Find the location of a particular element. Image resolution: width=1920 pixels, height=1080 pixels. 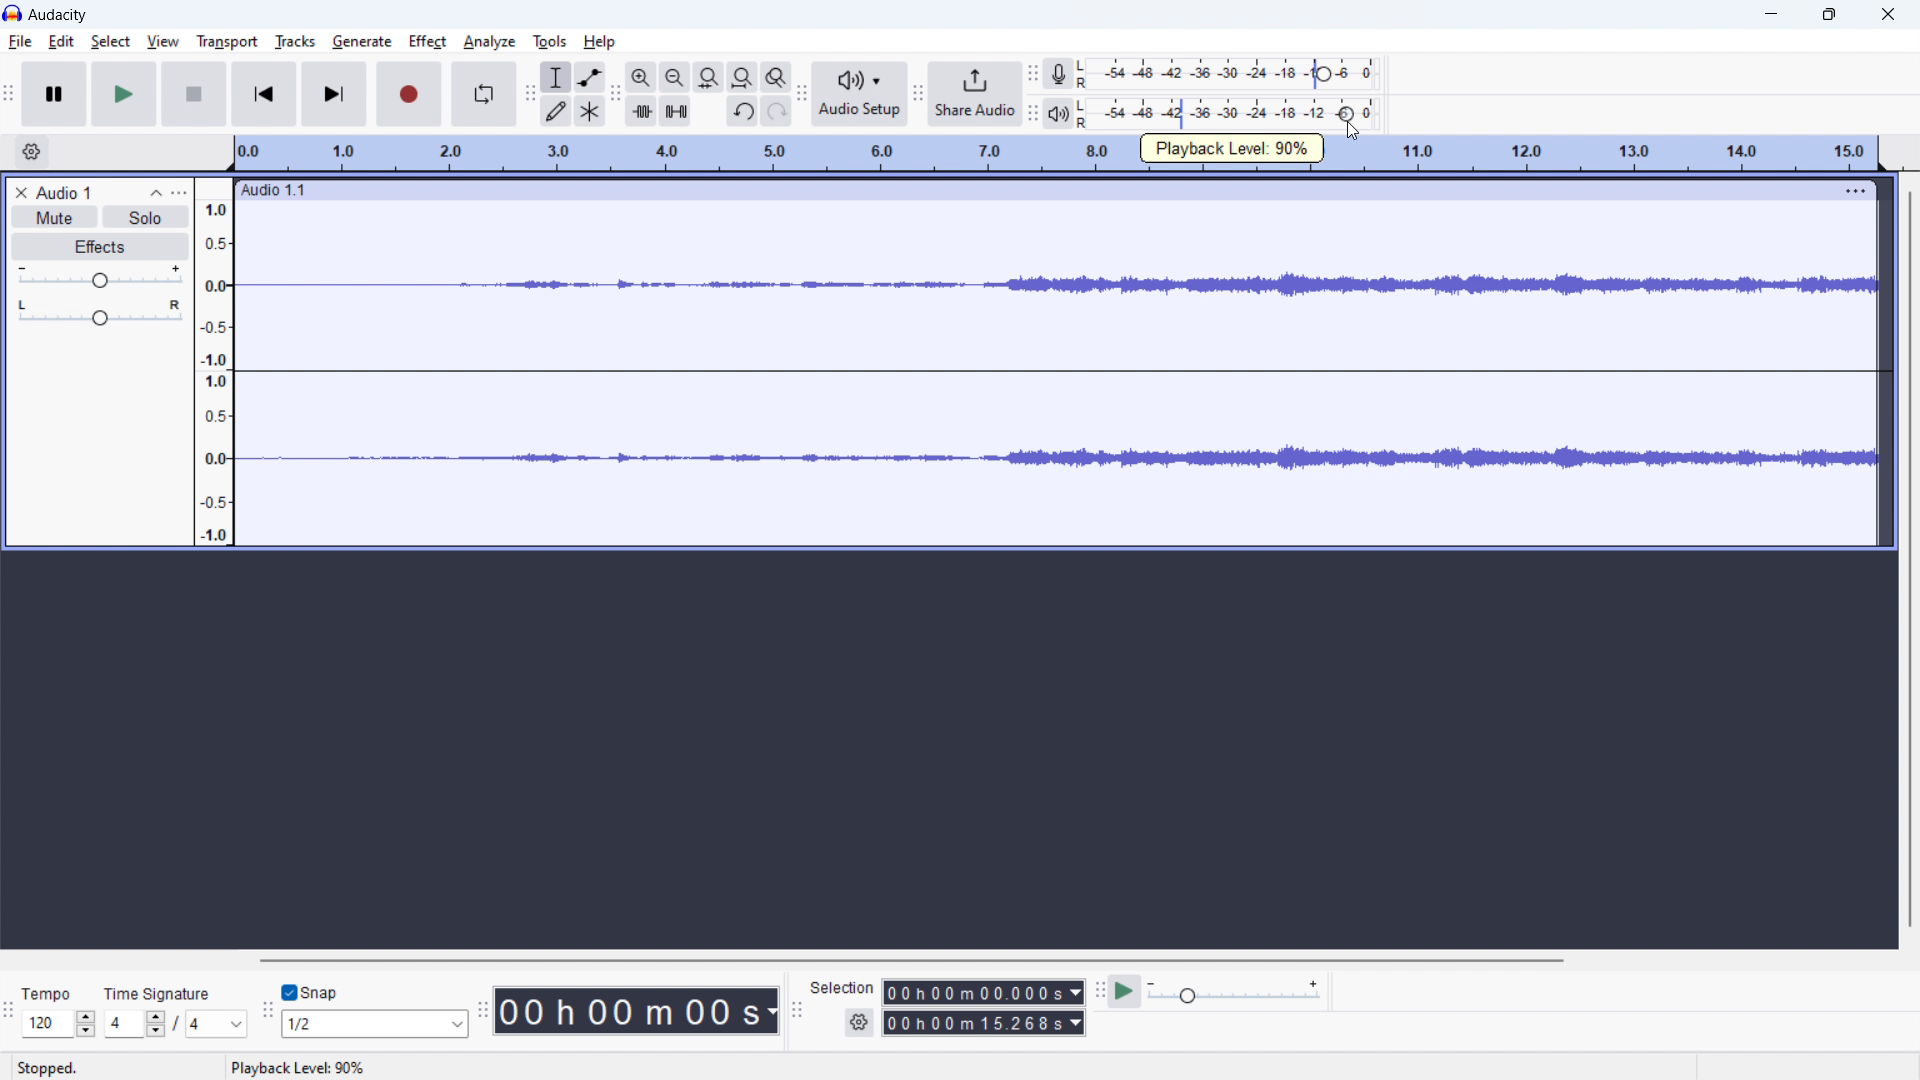

file is located at coordinates (20, 41).